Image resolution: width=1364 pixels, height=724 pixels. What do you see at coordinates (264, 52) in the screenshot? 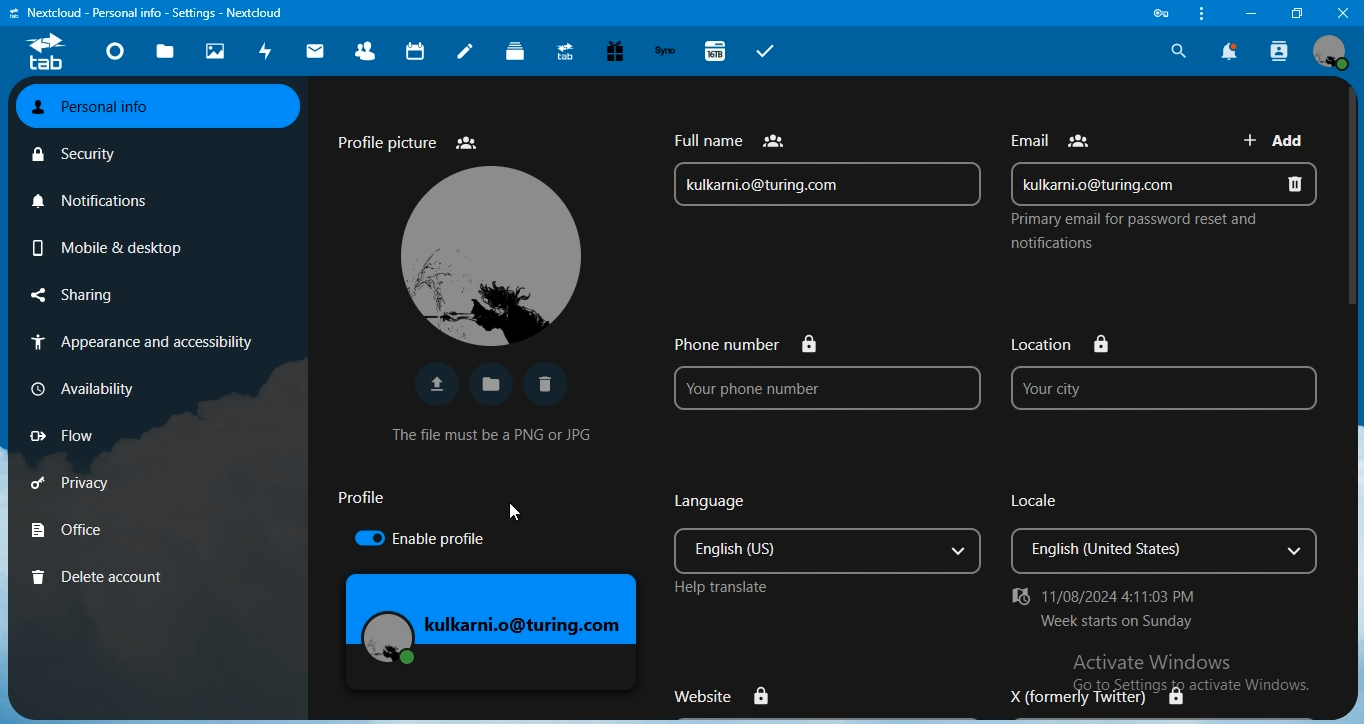
I see `activity` at bounding box center [264, 52].